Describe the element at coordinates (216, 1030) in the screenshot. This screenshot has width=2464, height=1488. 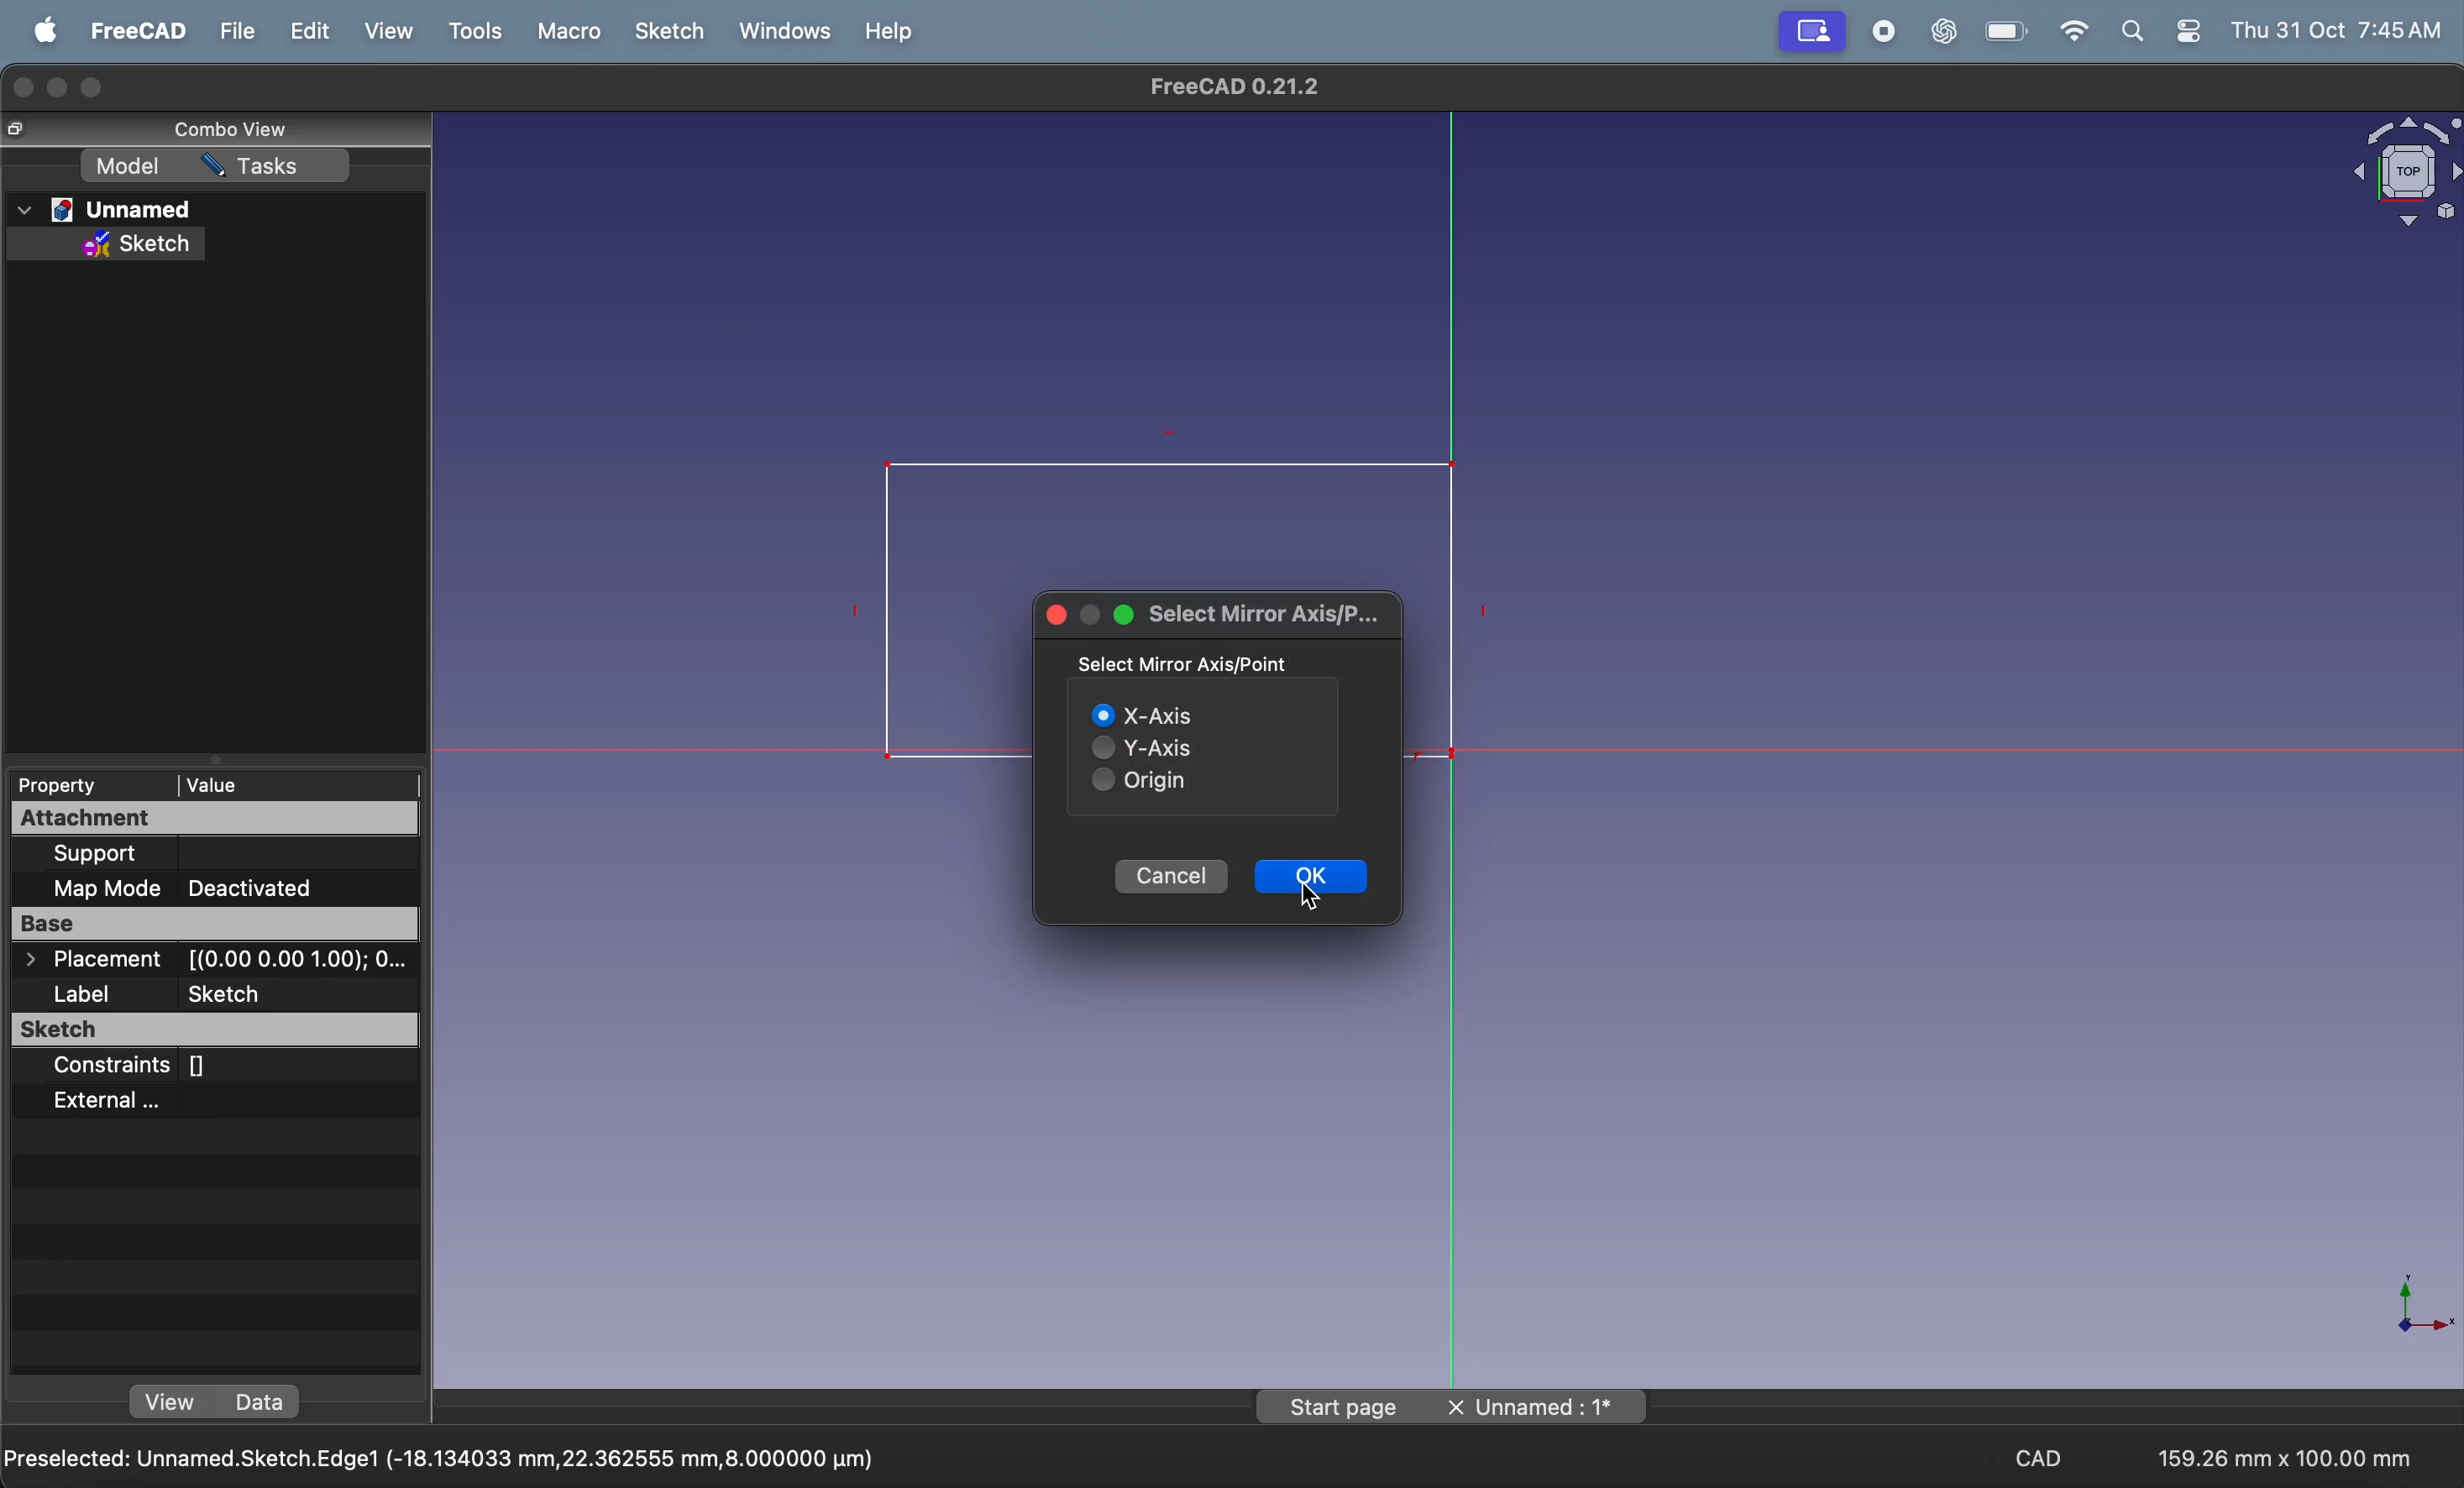
I see `sketch` at that location.